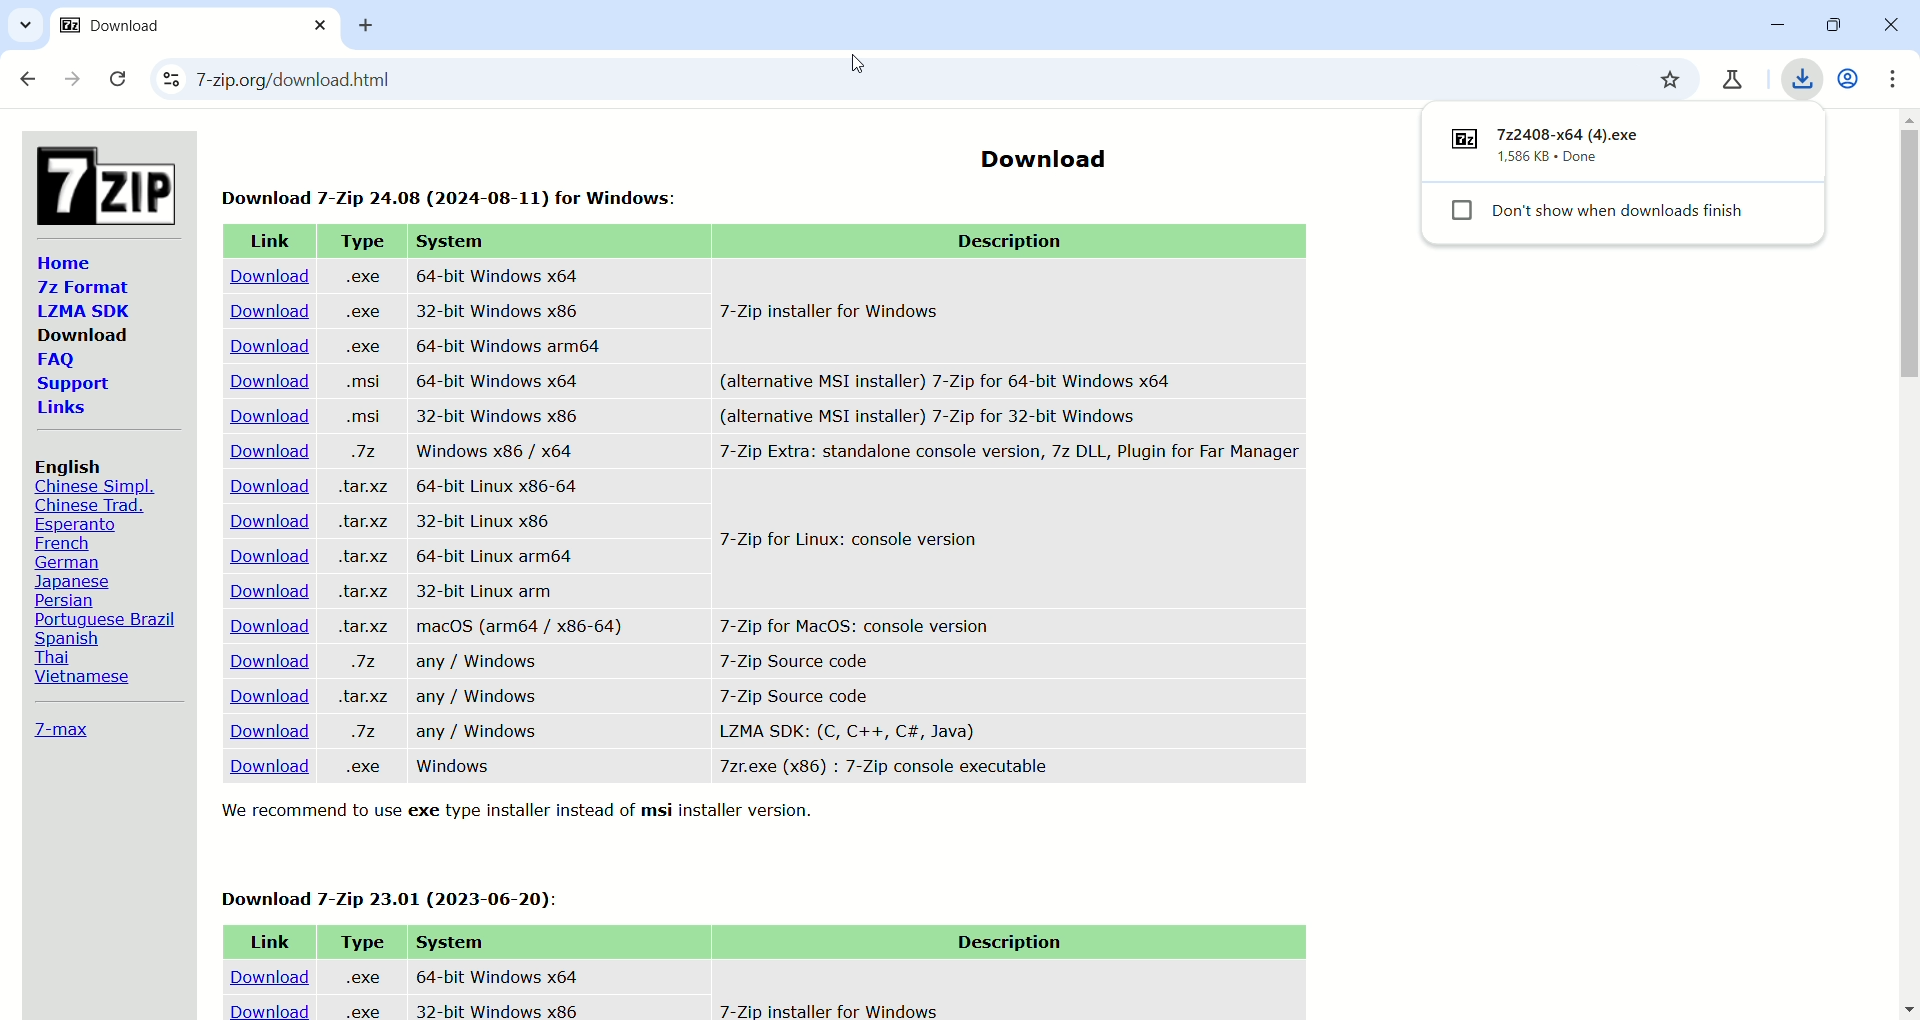 The height and width of the screenshot is (1020, 1920). What do you see at coordinates (265, 970) in the screenshot?
I see `Download` at bounding box center [265, 970].